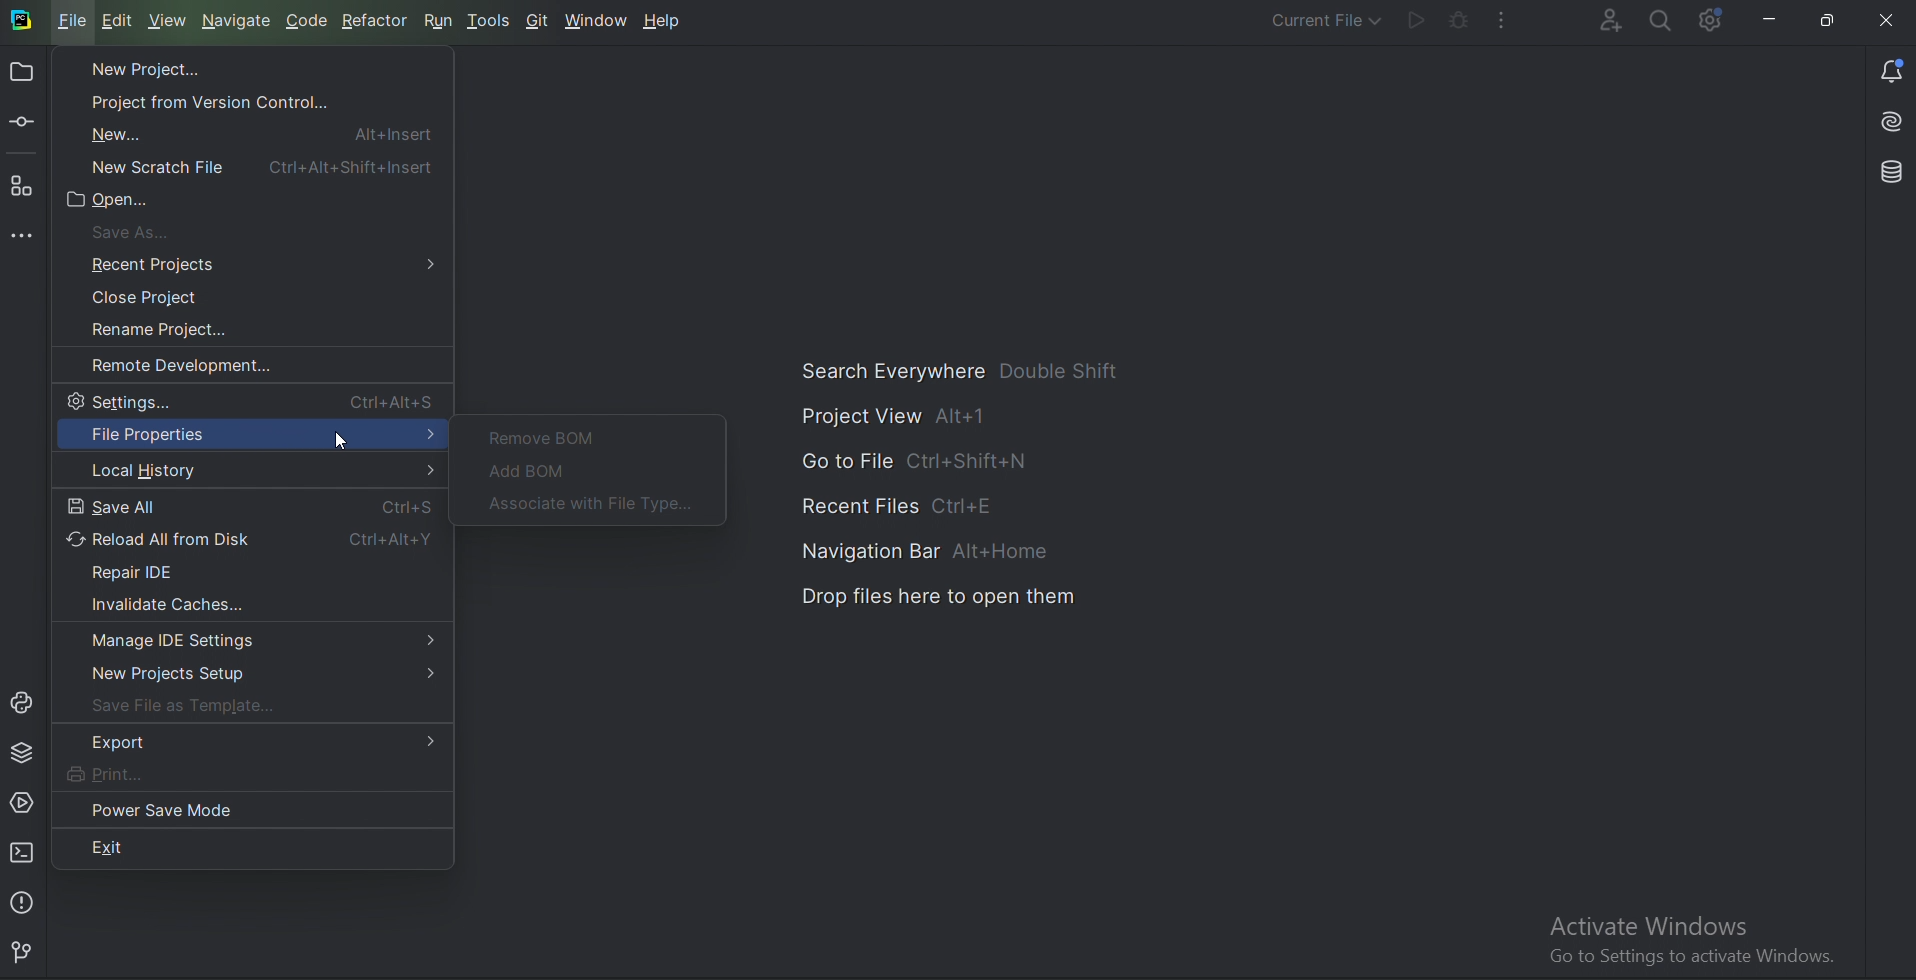  What do you see at coordinates (257, 400) in the screenshot?
I see `Settings` at bounding box center [257, 400].